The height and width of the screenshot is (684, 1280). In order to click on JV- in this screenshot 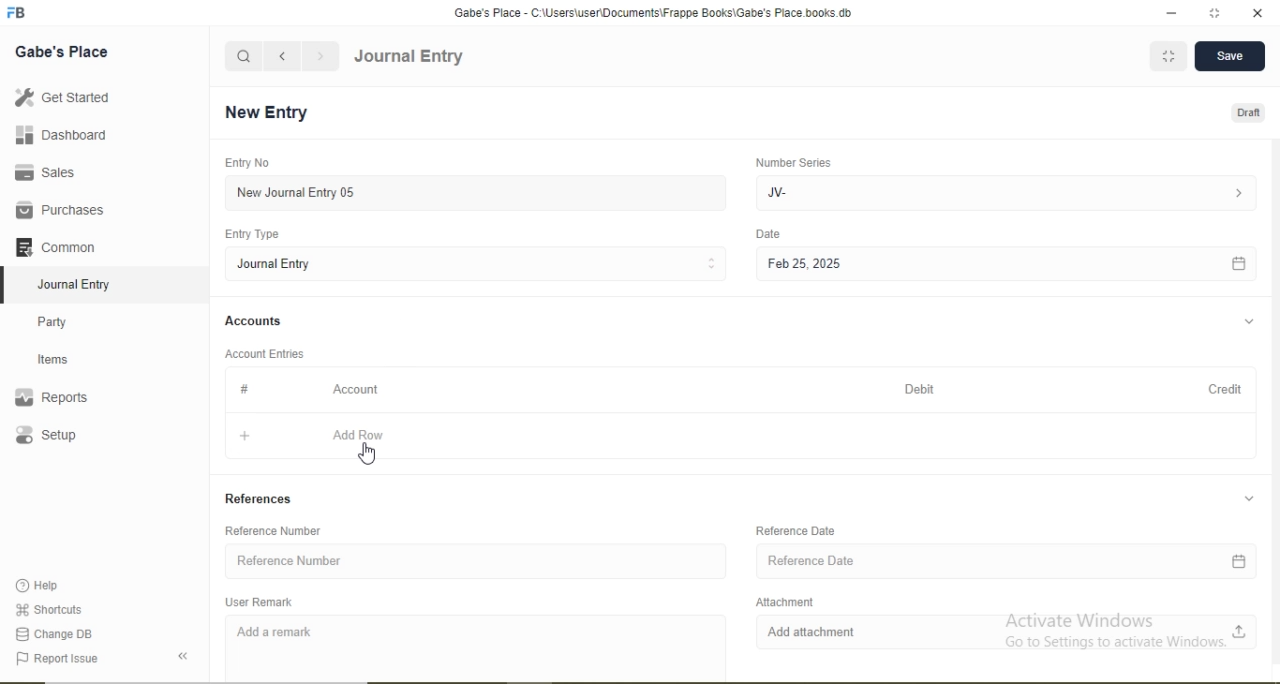, I will do `click(1003, 191)`.